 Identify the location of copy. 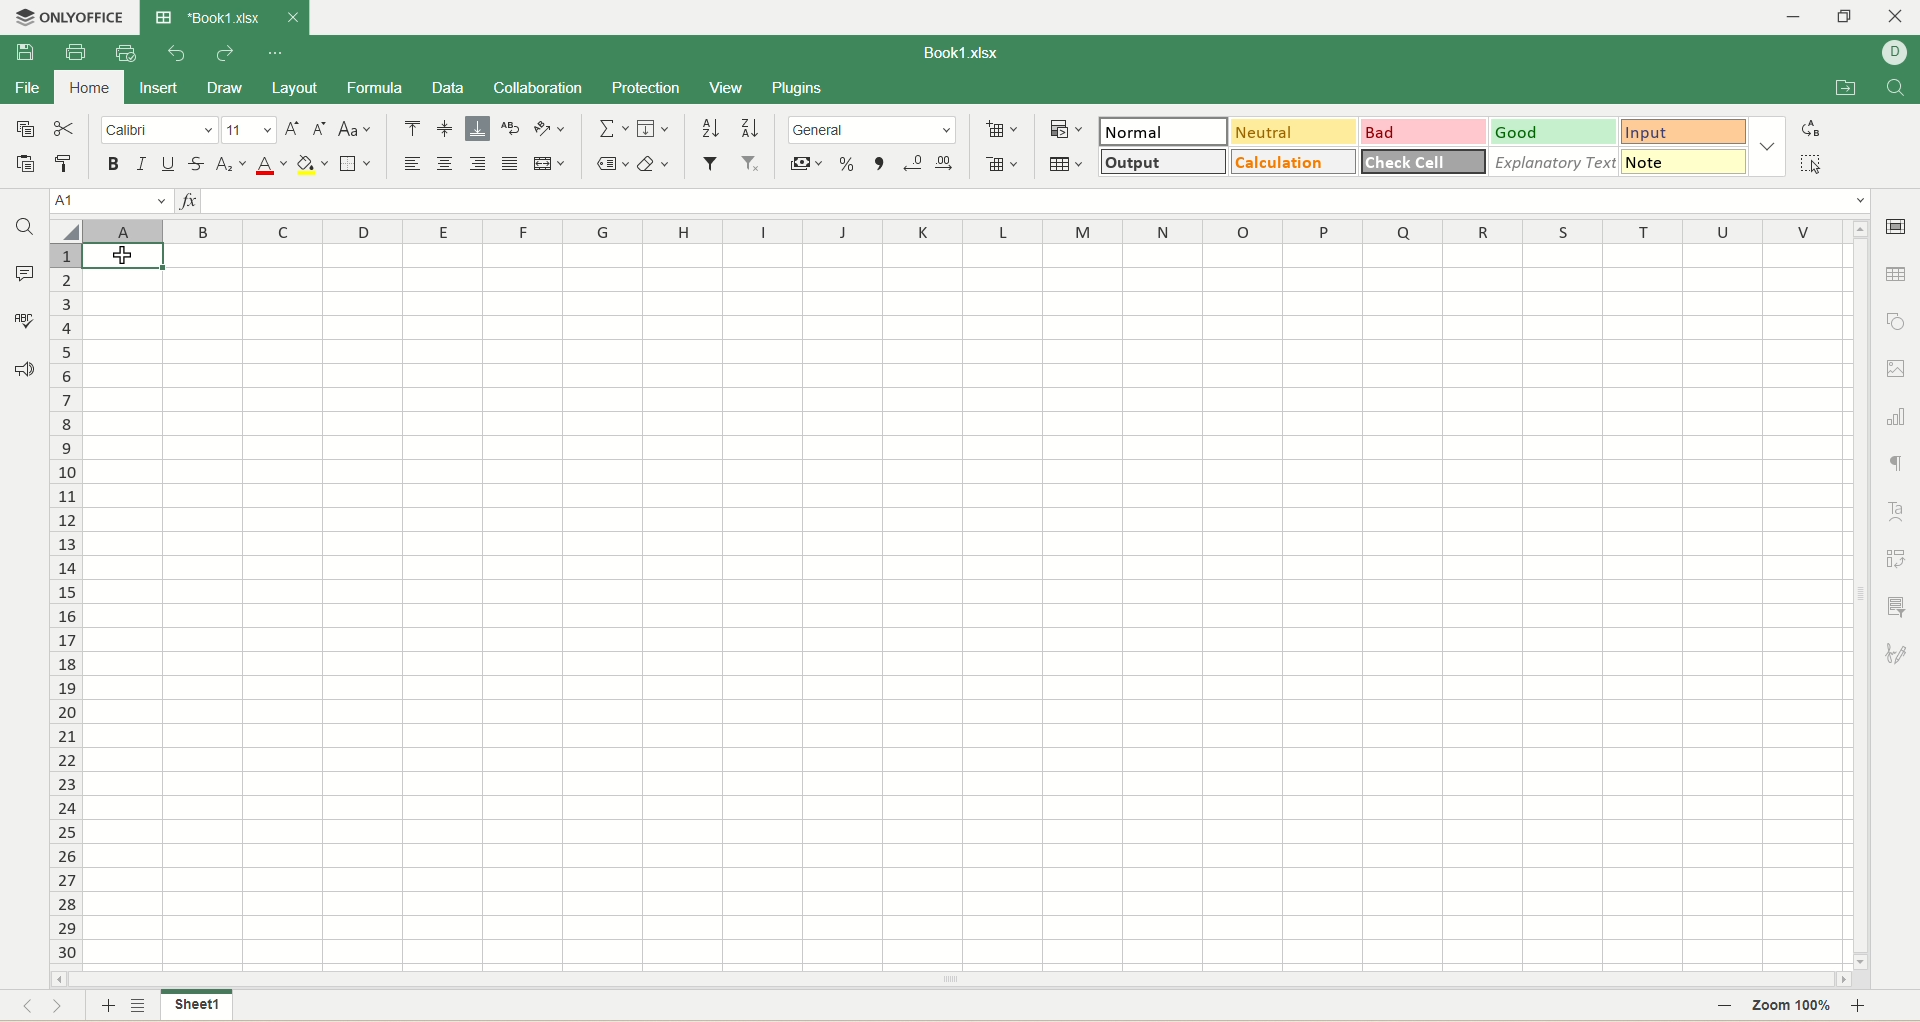
(24, 129).